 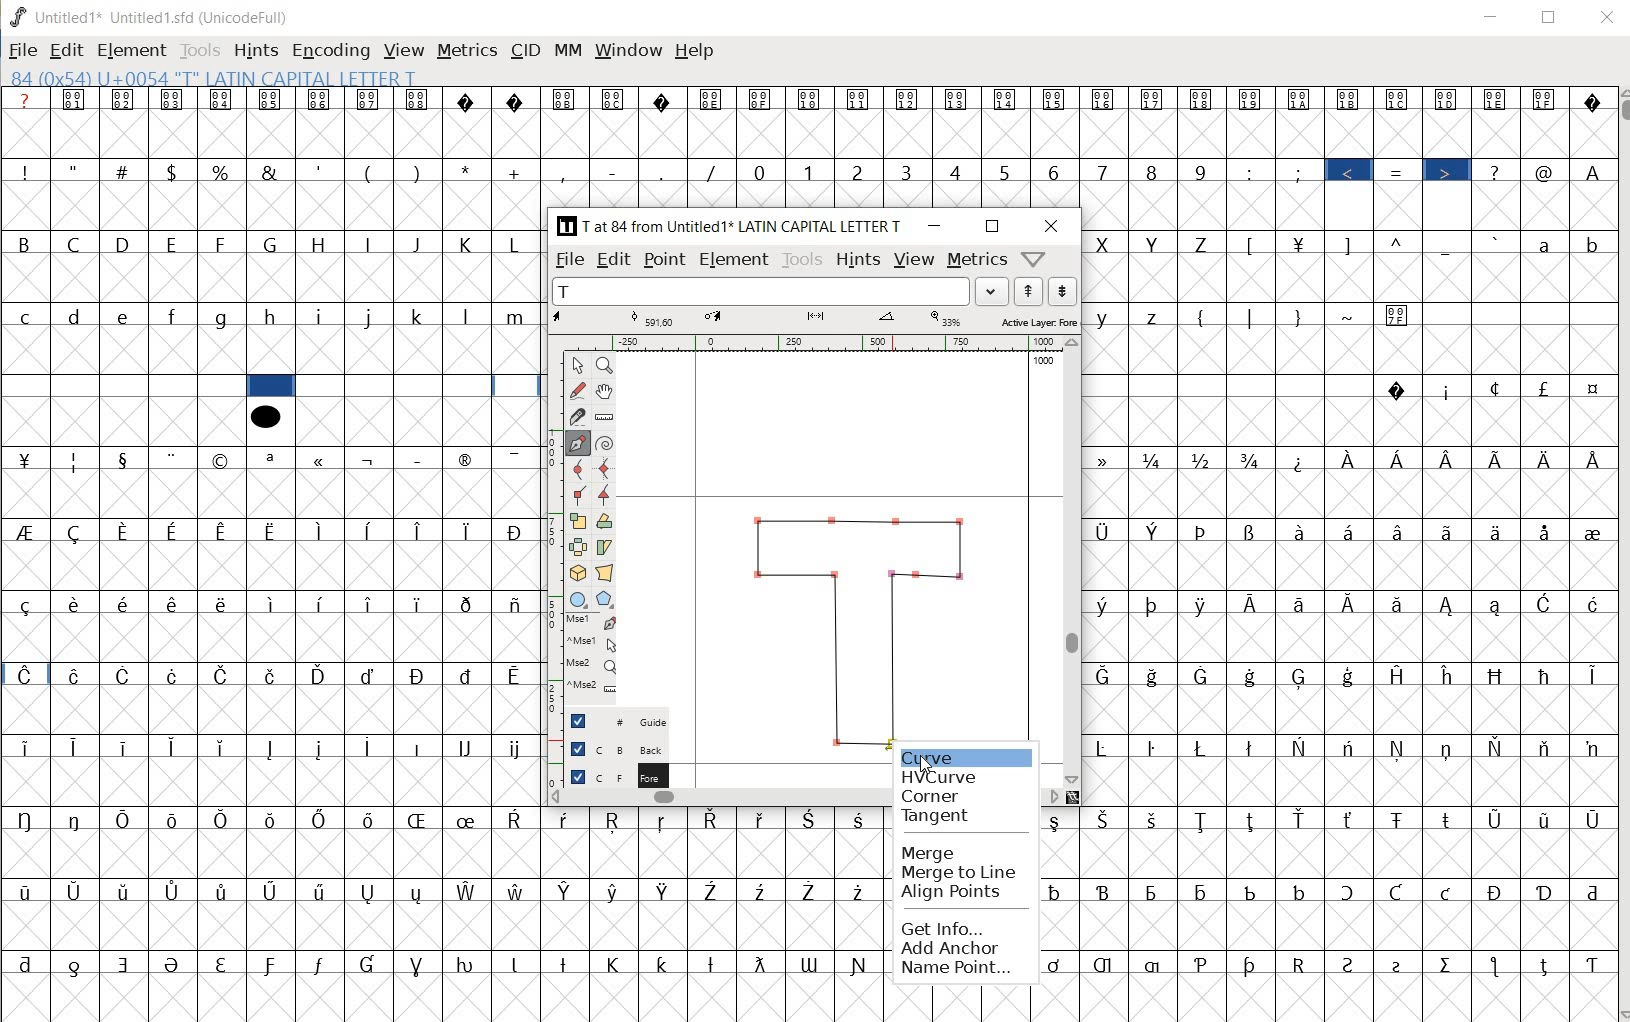 What do you see at coordinates (419, 172) in the screenshot?
I see `)` at bounding box center [419, 172].